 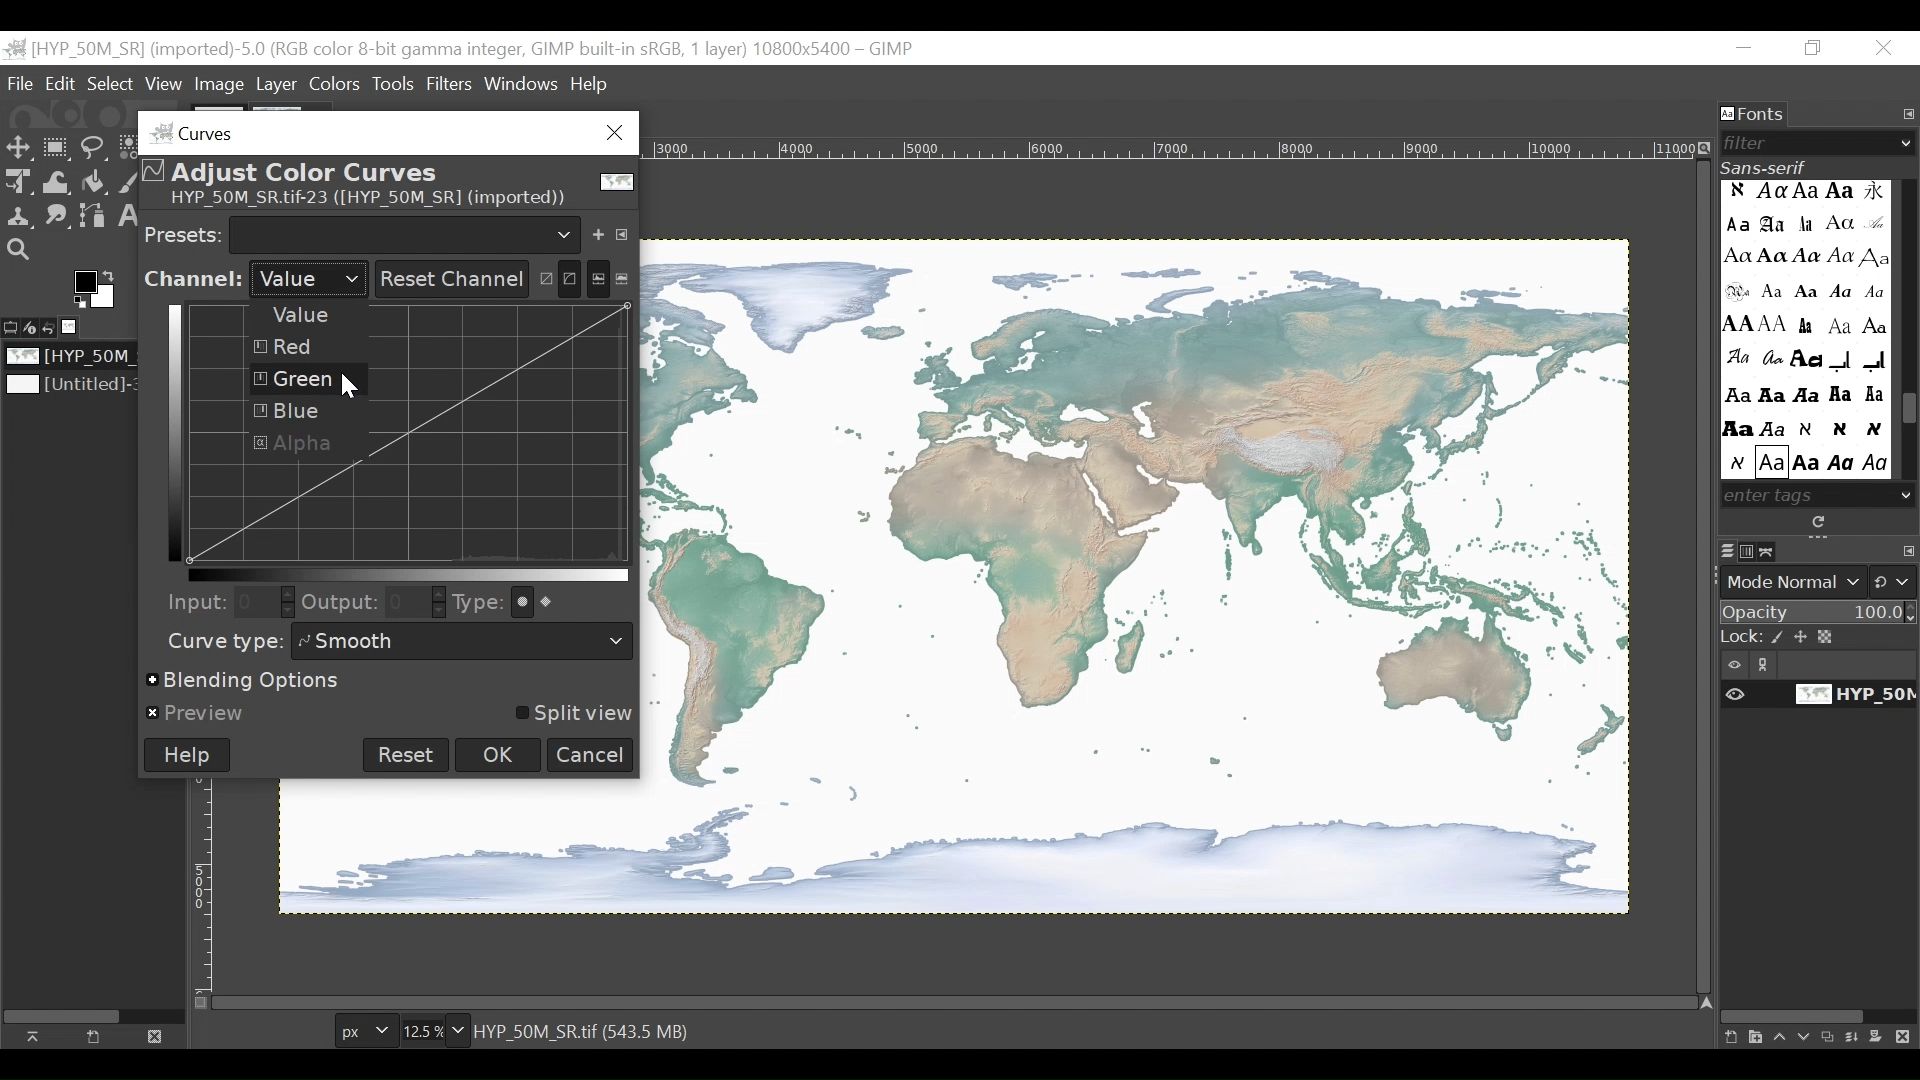 What do you see at coordinates (1137, 578) in the screenshot?
I see `Image` at bounding box center [1137, 578].